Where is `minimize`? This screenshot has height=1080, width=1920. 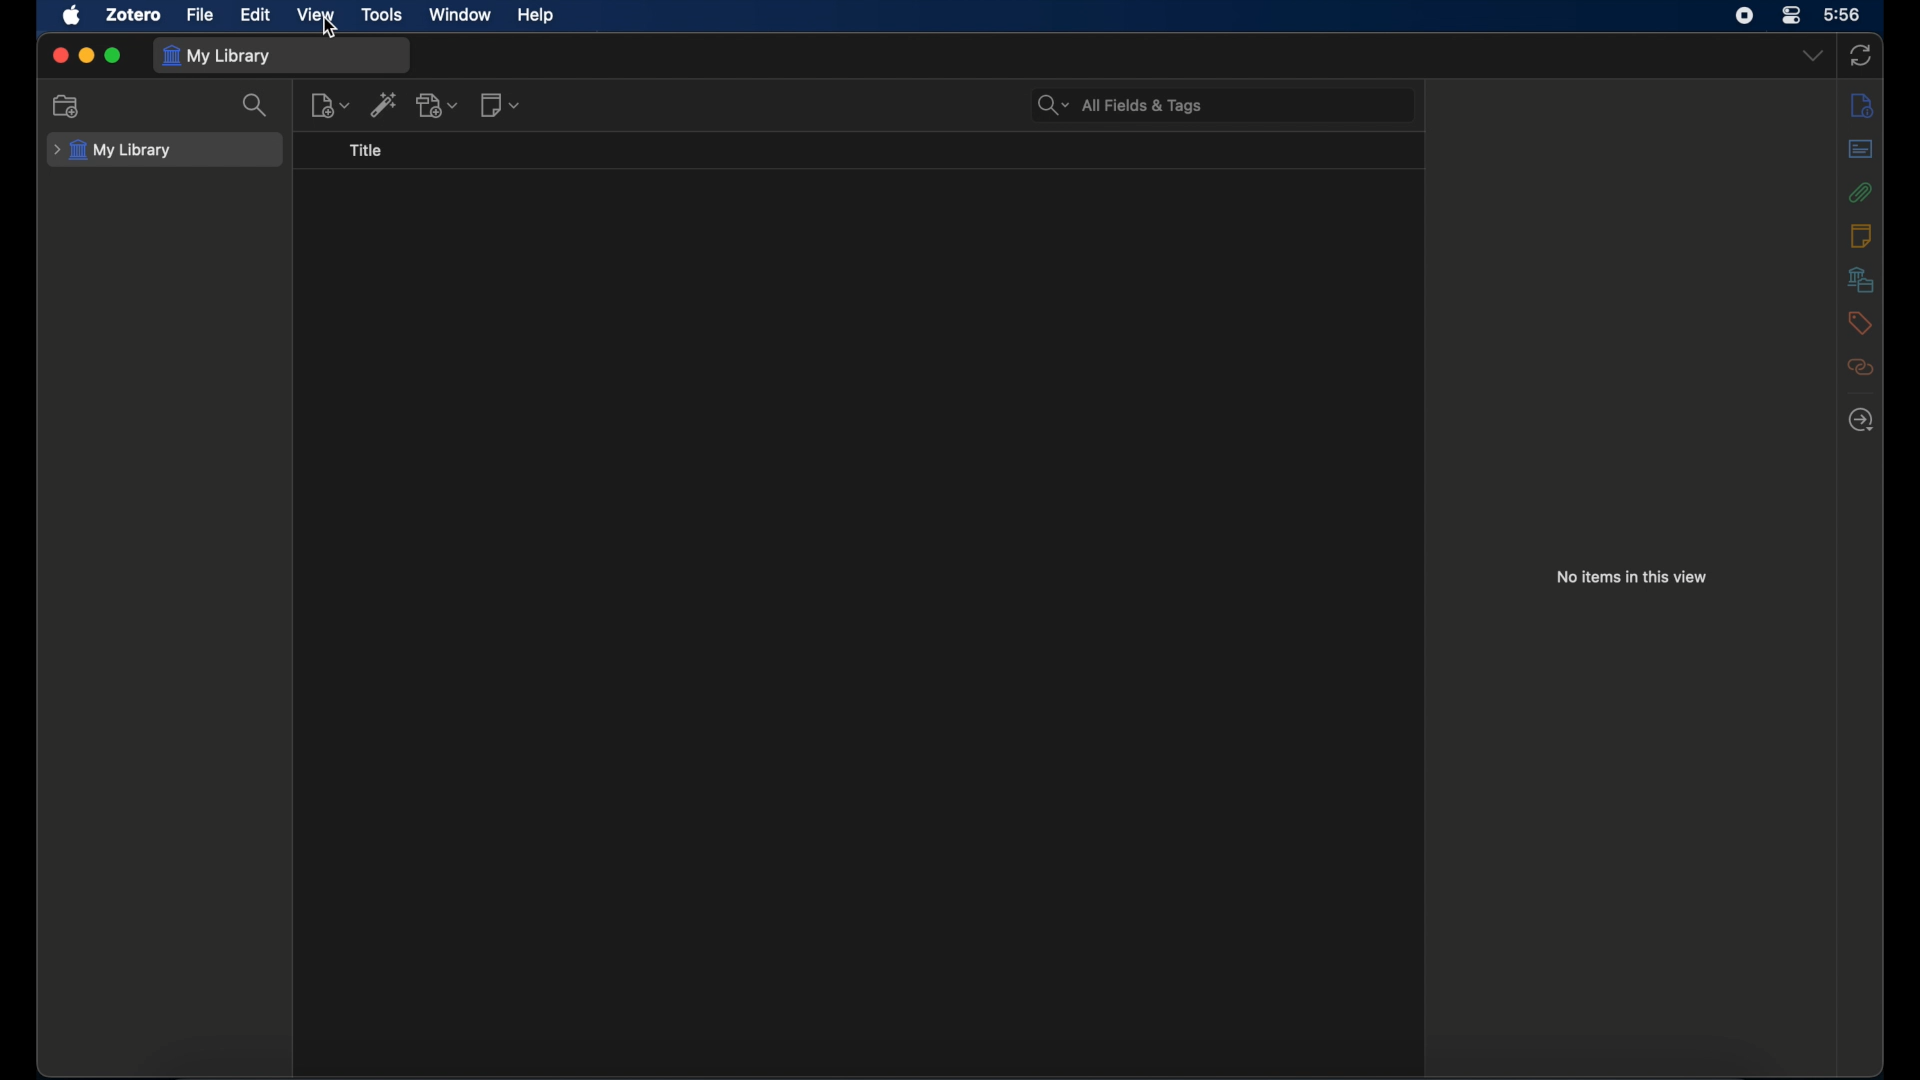 minimize is located at coordinates (88, 55).